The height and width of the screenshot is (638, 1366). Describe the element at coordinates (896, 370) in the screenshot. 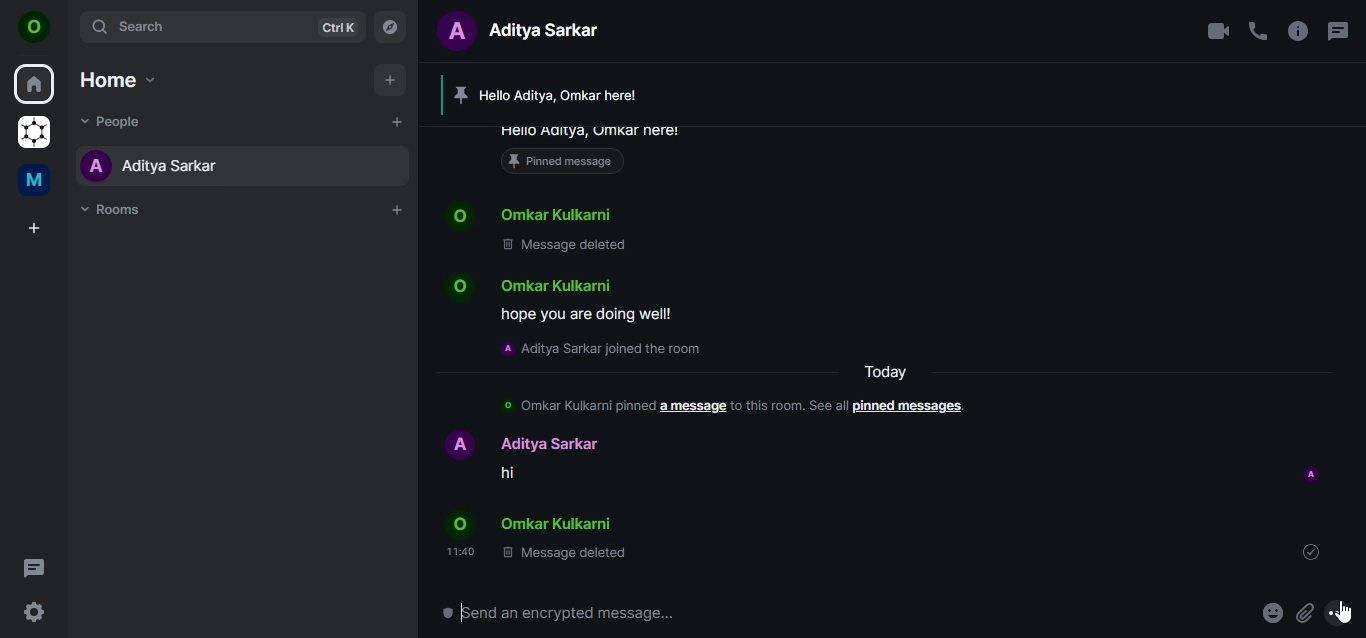

I see `text` at that location.